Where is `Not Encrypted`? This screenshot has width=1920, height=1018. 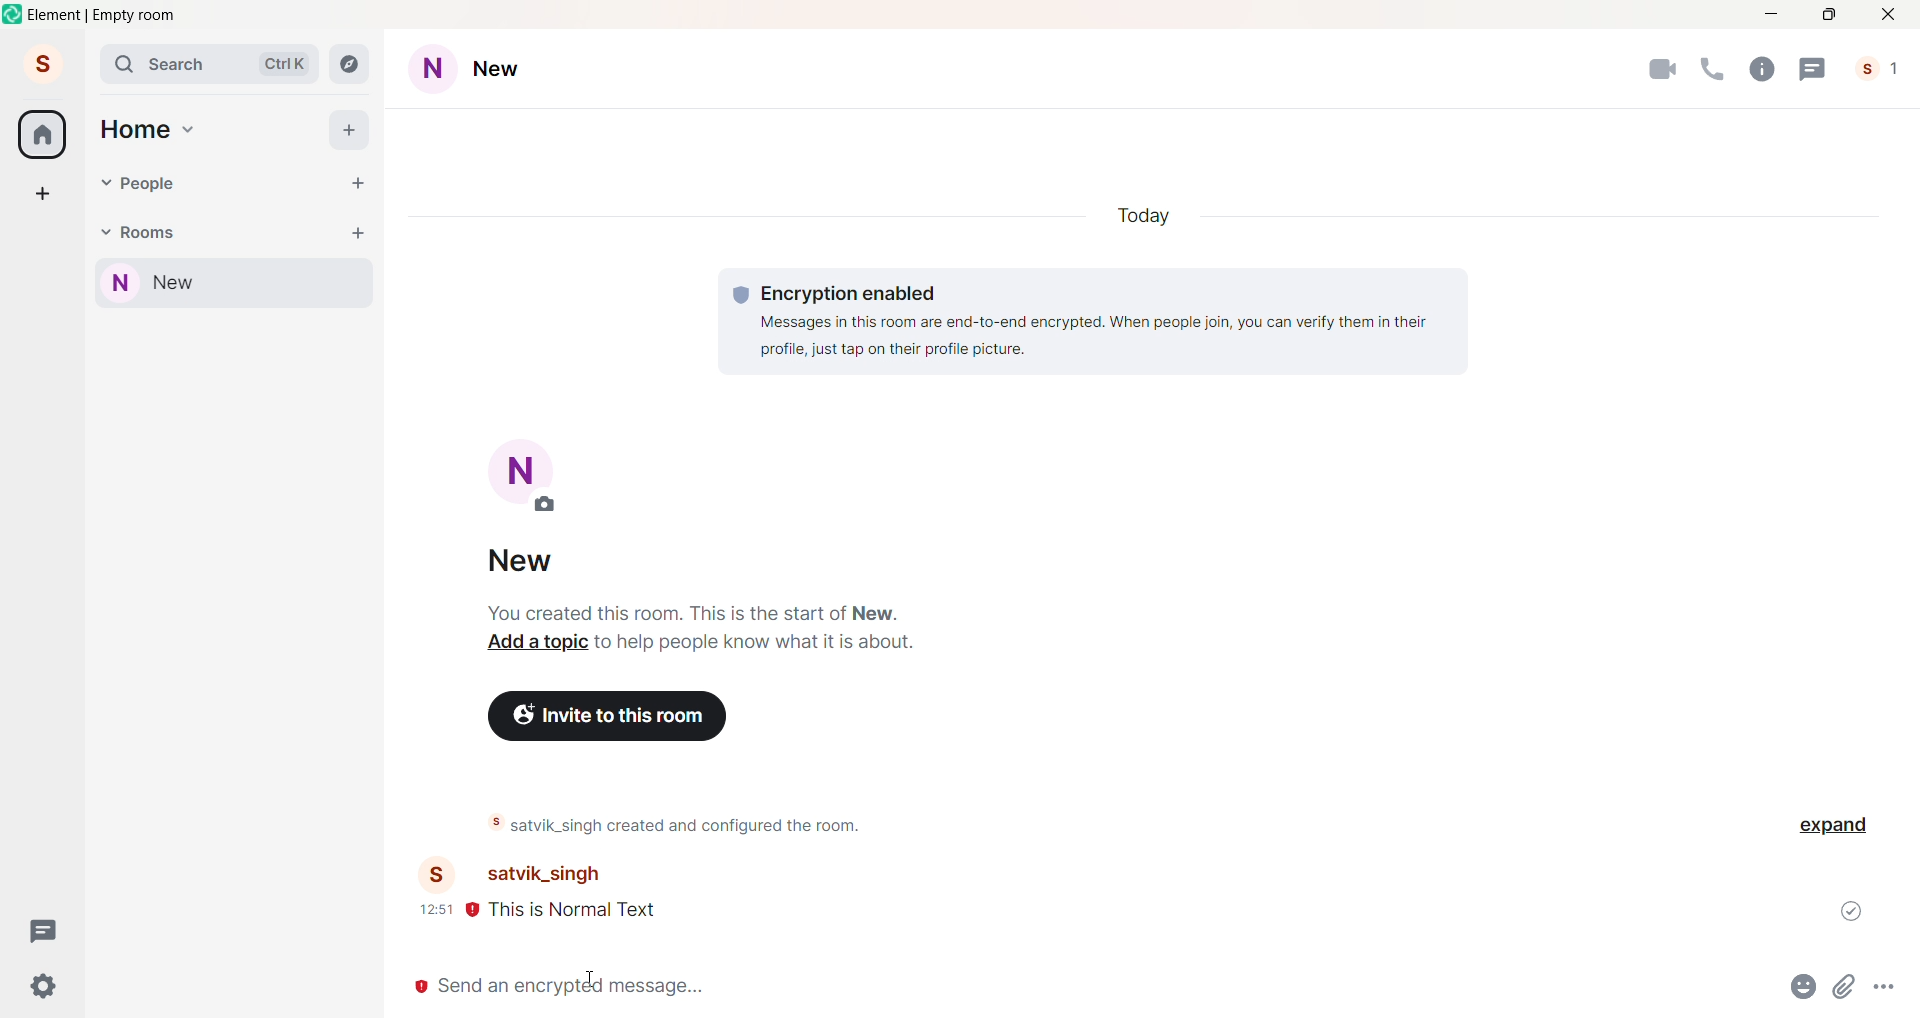
Not Encrypted is located at coordinates (472, 913).